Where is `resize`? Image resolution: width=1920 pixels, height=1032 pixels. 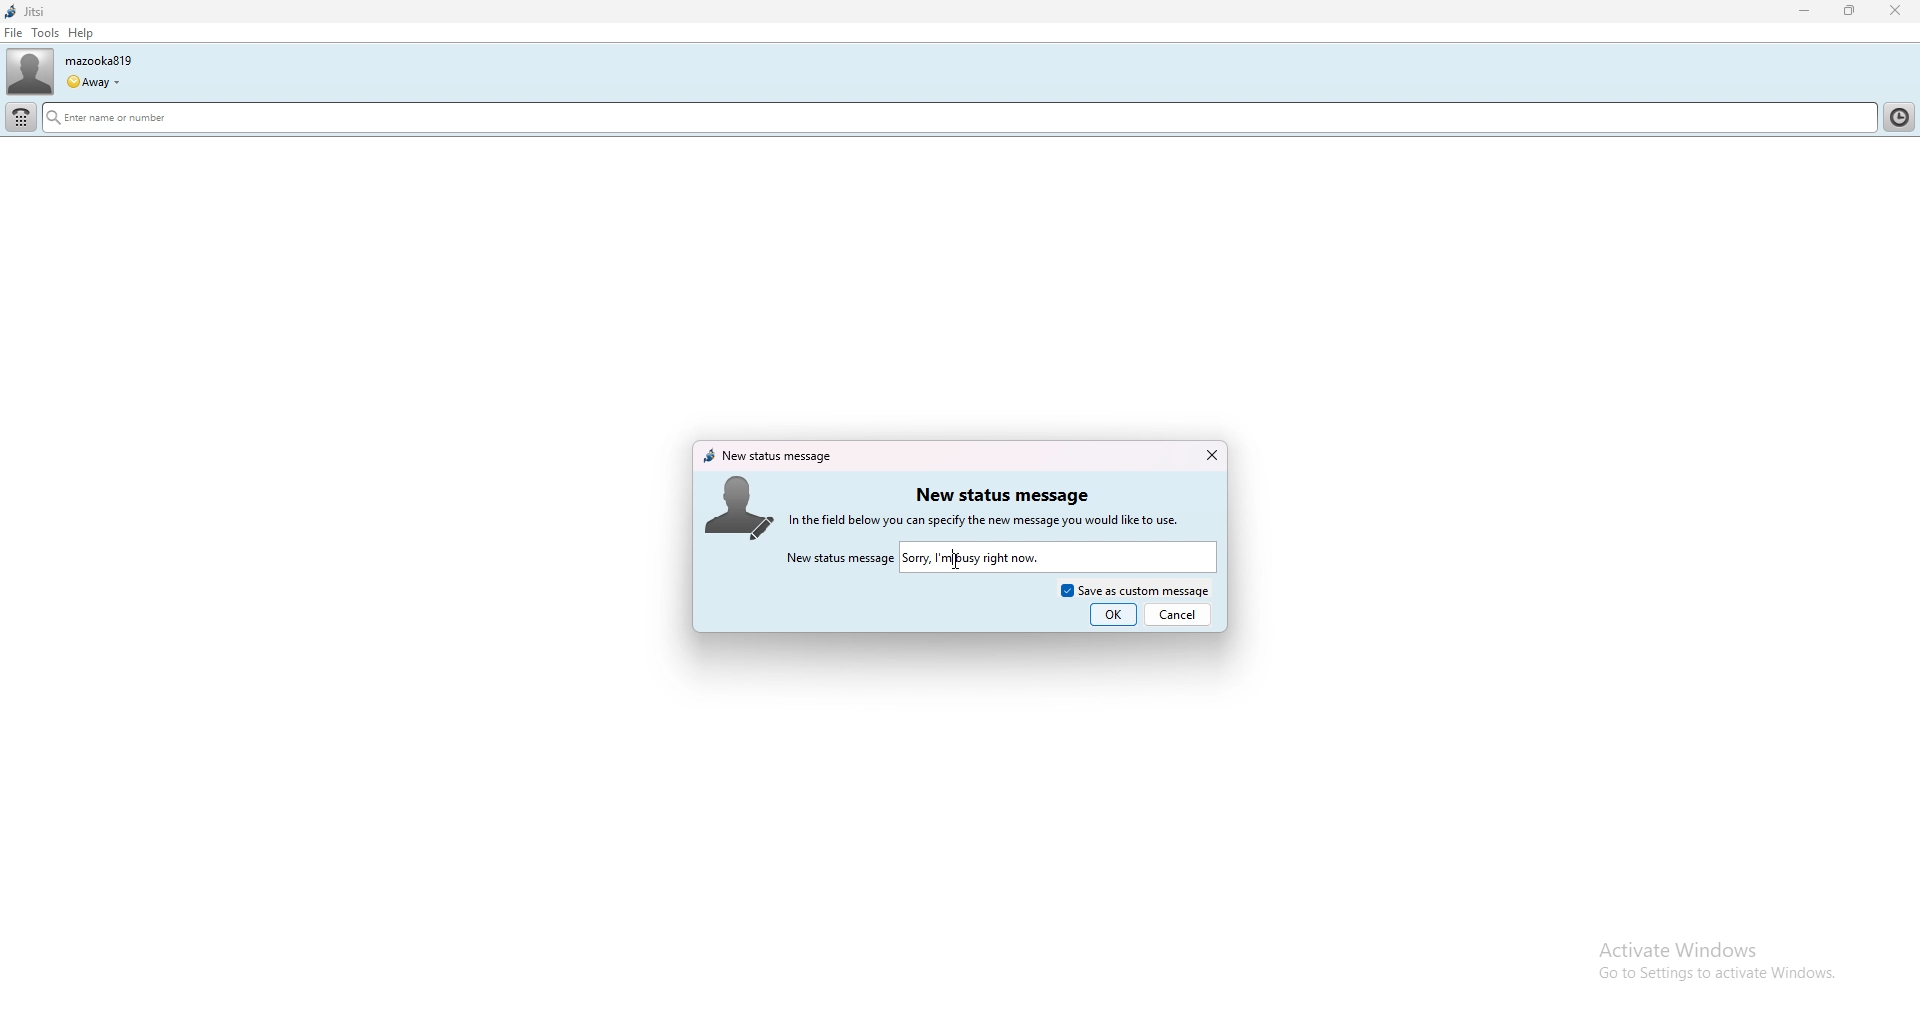
resize is located at coordinates (1852, 10).